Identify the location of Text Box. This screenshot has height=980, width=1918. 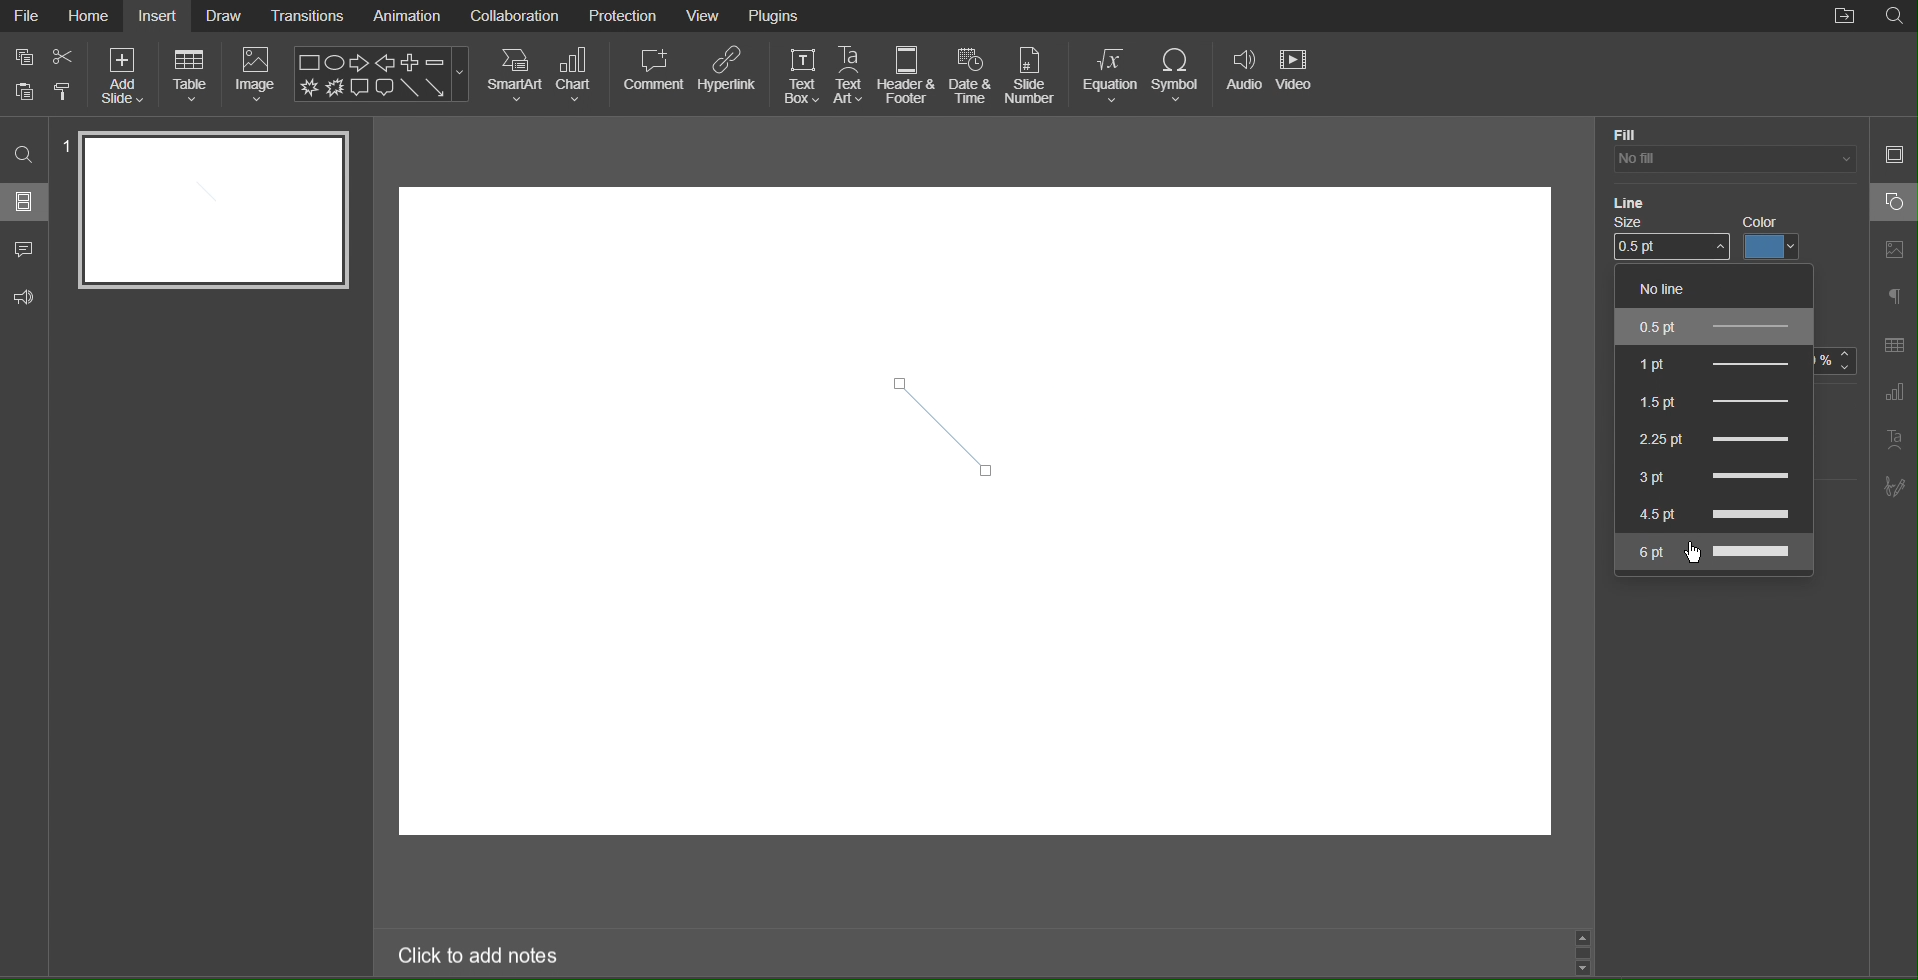
(799, 74).